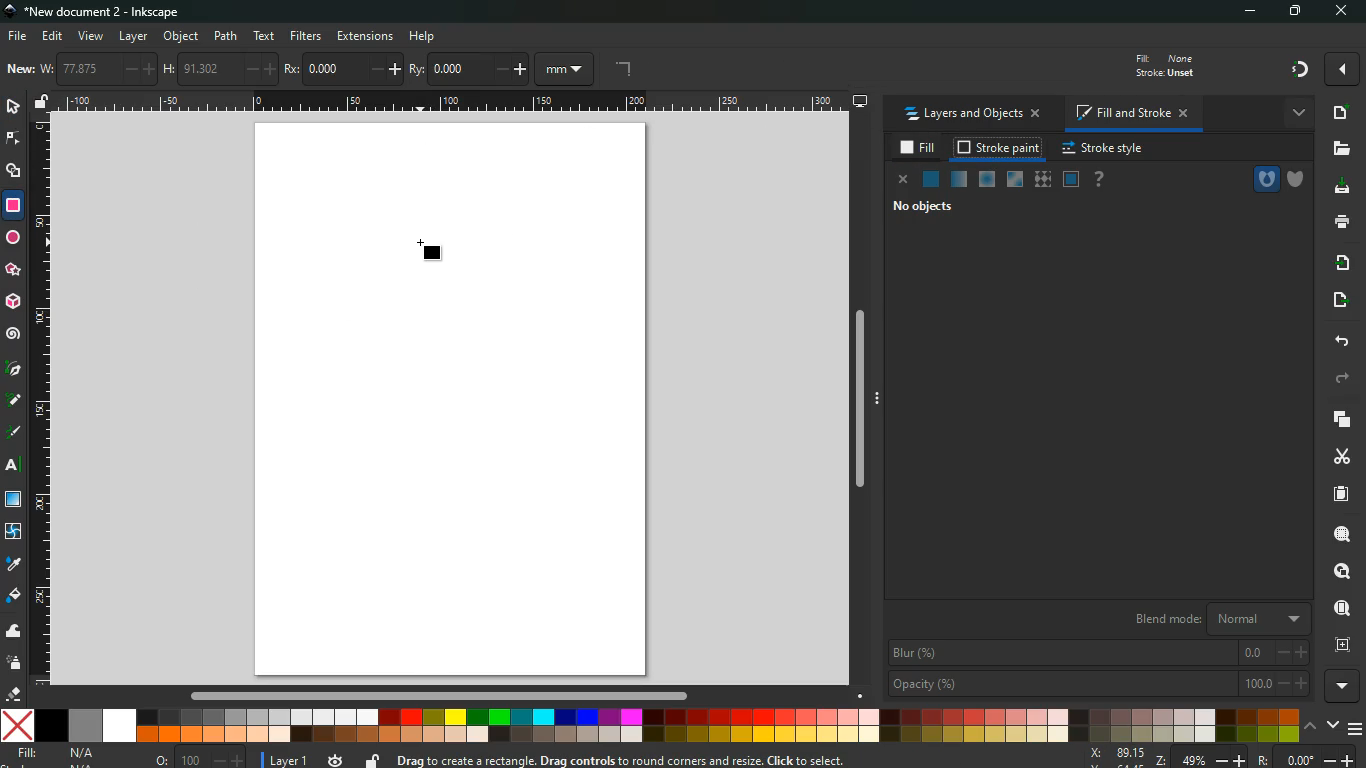 The image size is (1366, 768). I want to click on scroll bar, so click(434, 696).